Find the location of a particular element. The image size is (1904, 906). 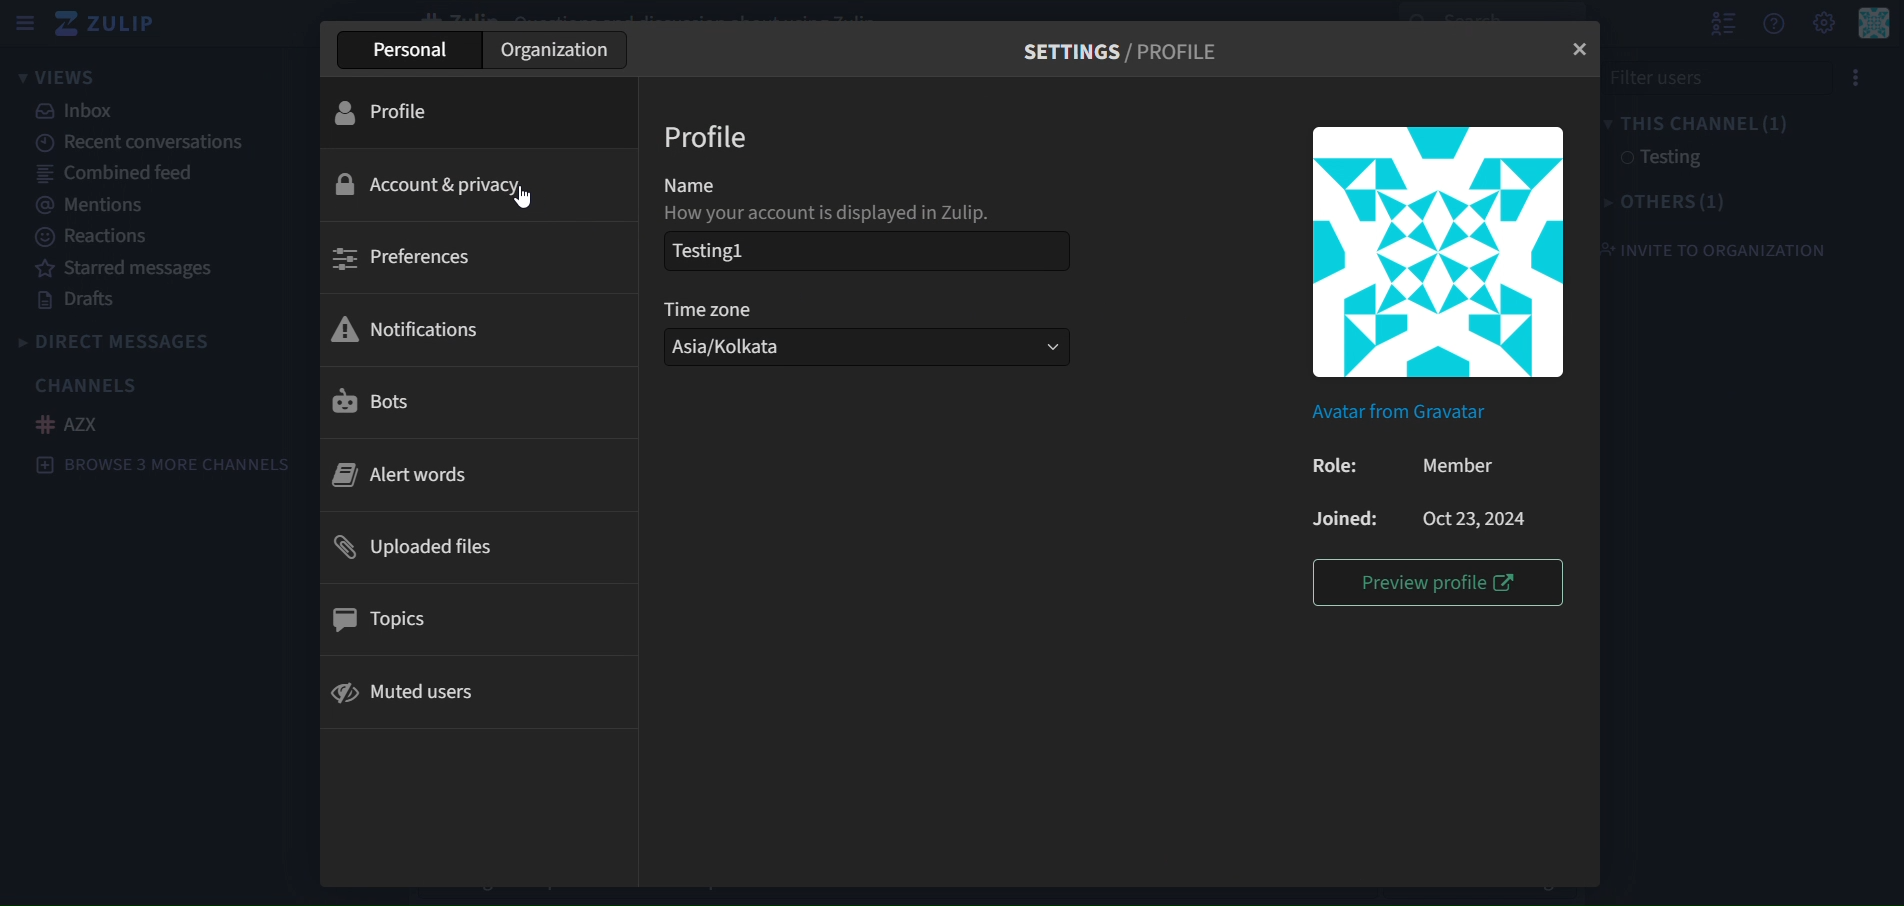

zulip is located at coordinates (107, 23).